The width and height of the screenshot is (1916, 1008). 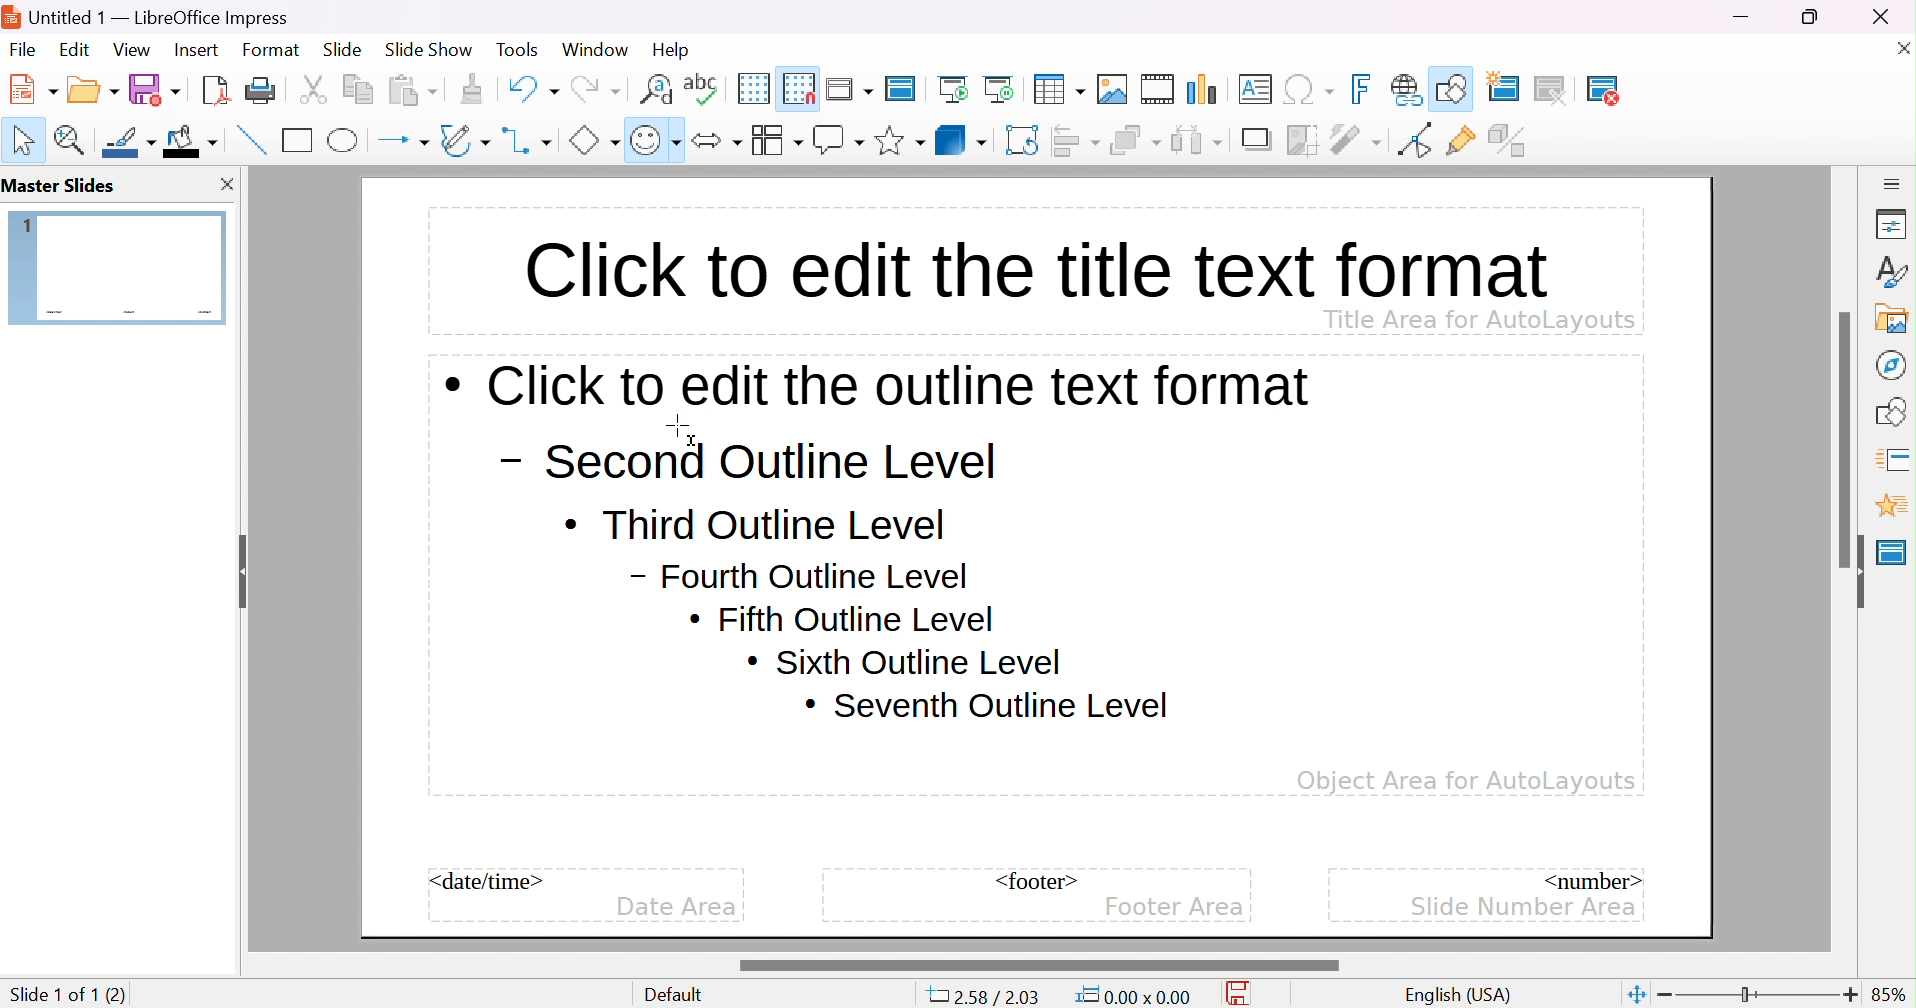 What do you see at coordinates (1893, 271) in the screenshot?
I see `styles` at bounding box center [1893, 271].